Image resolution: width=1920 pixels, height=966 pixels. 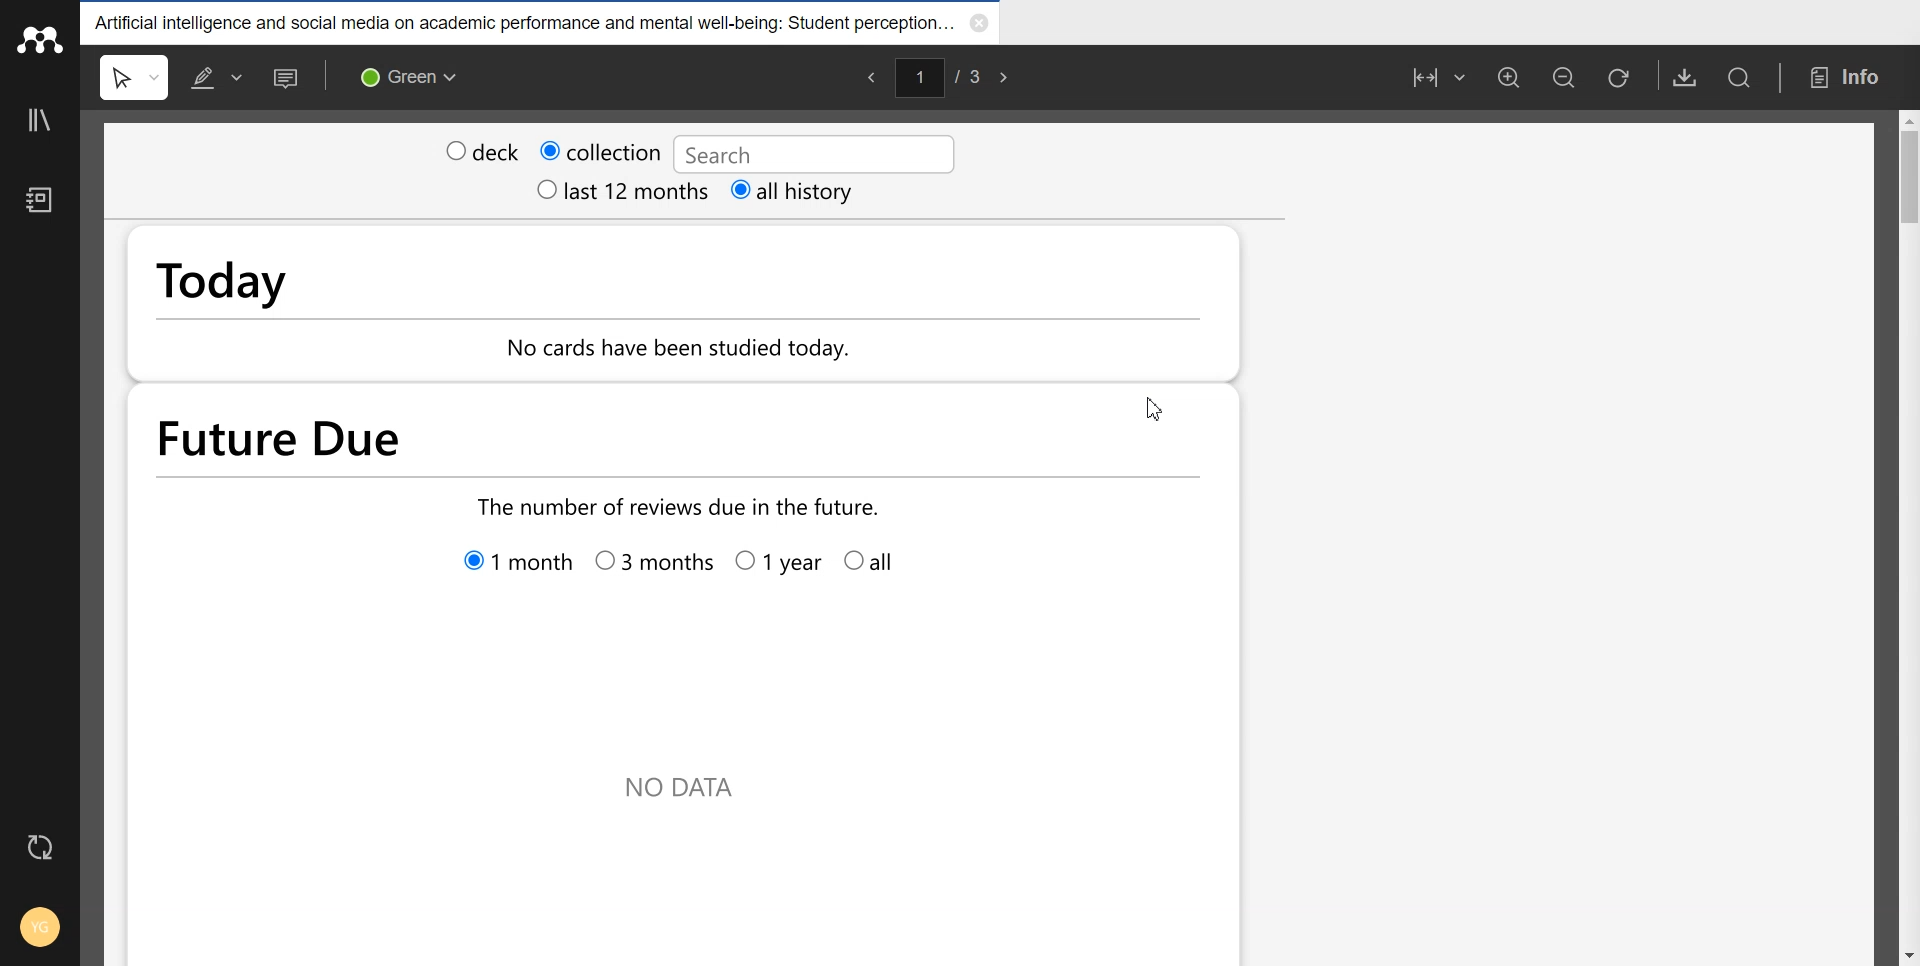 What do you see at coordinates (361, 270) in the screenshot?
I see `Today` at bounding box center [361, 270].